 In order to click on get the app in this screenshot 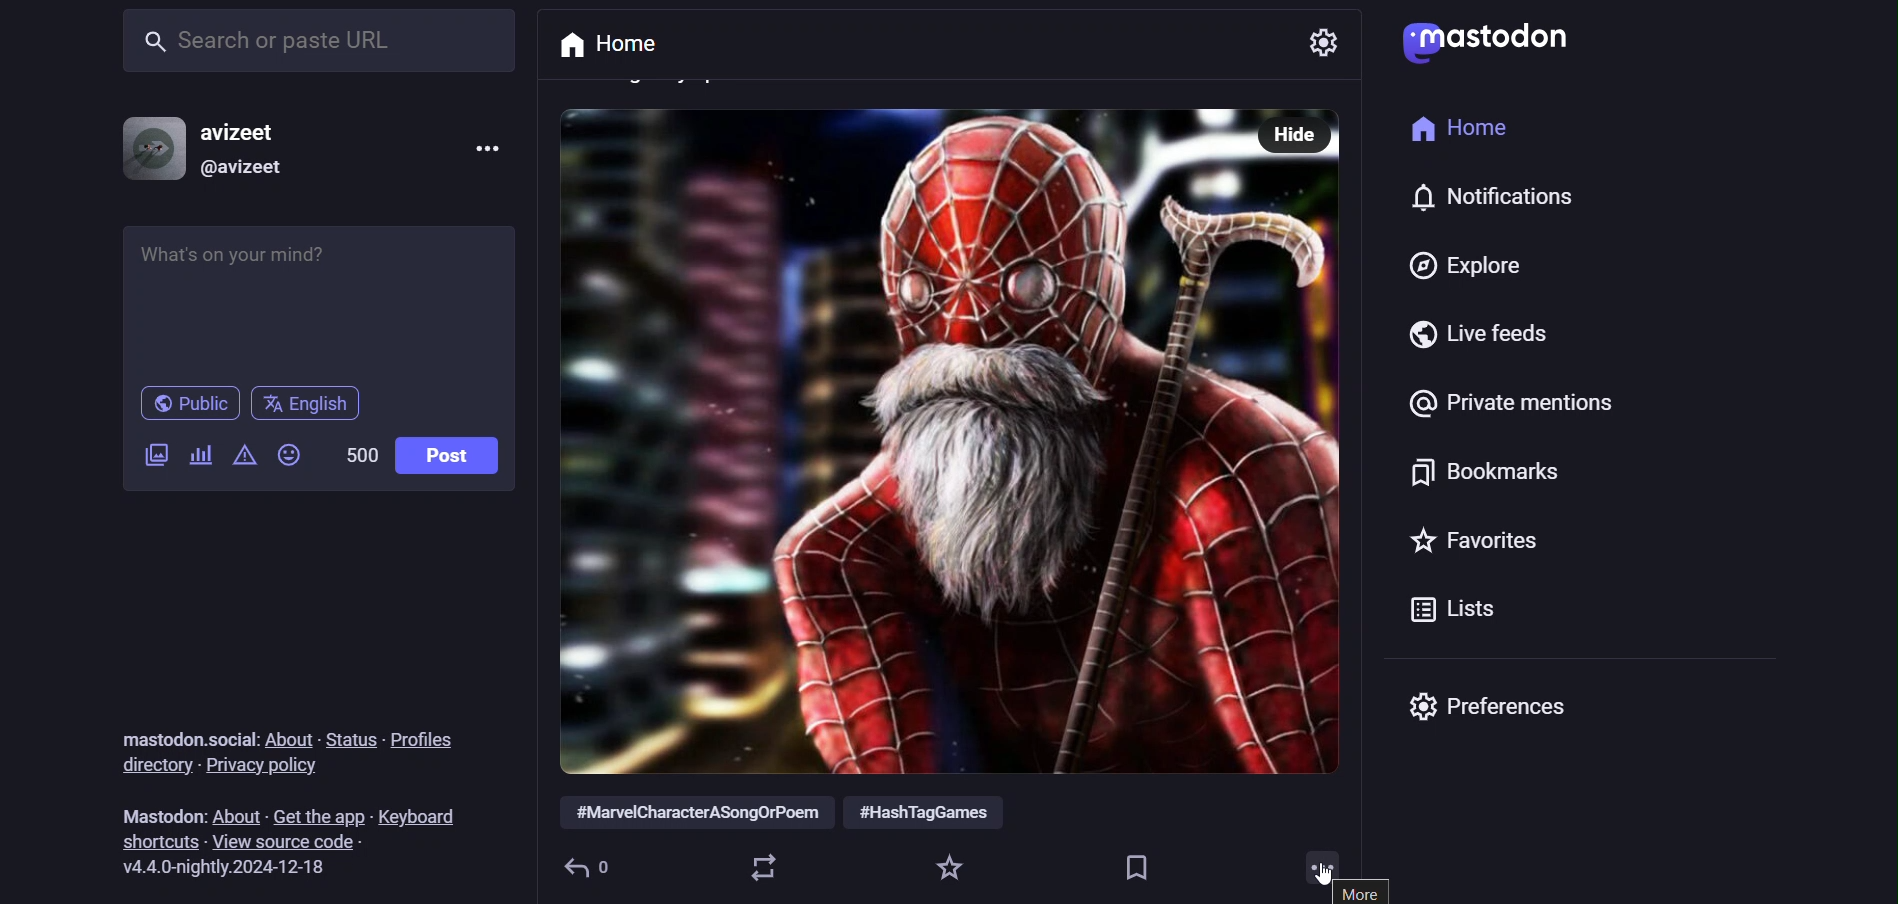, I will do `click(319, 812)`.